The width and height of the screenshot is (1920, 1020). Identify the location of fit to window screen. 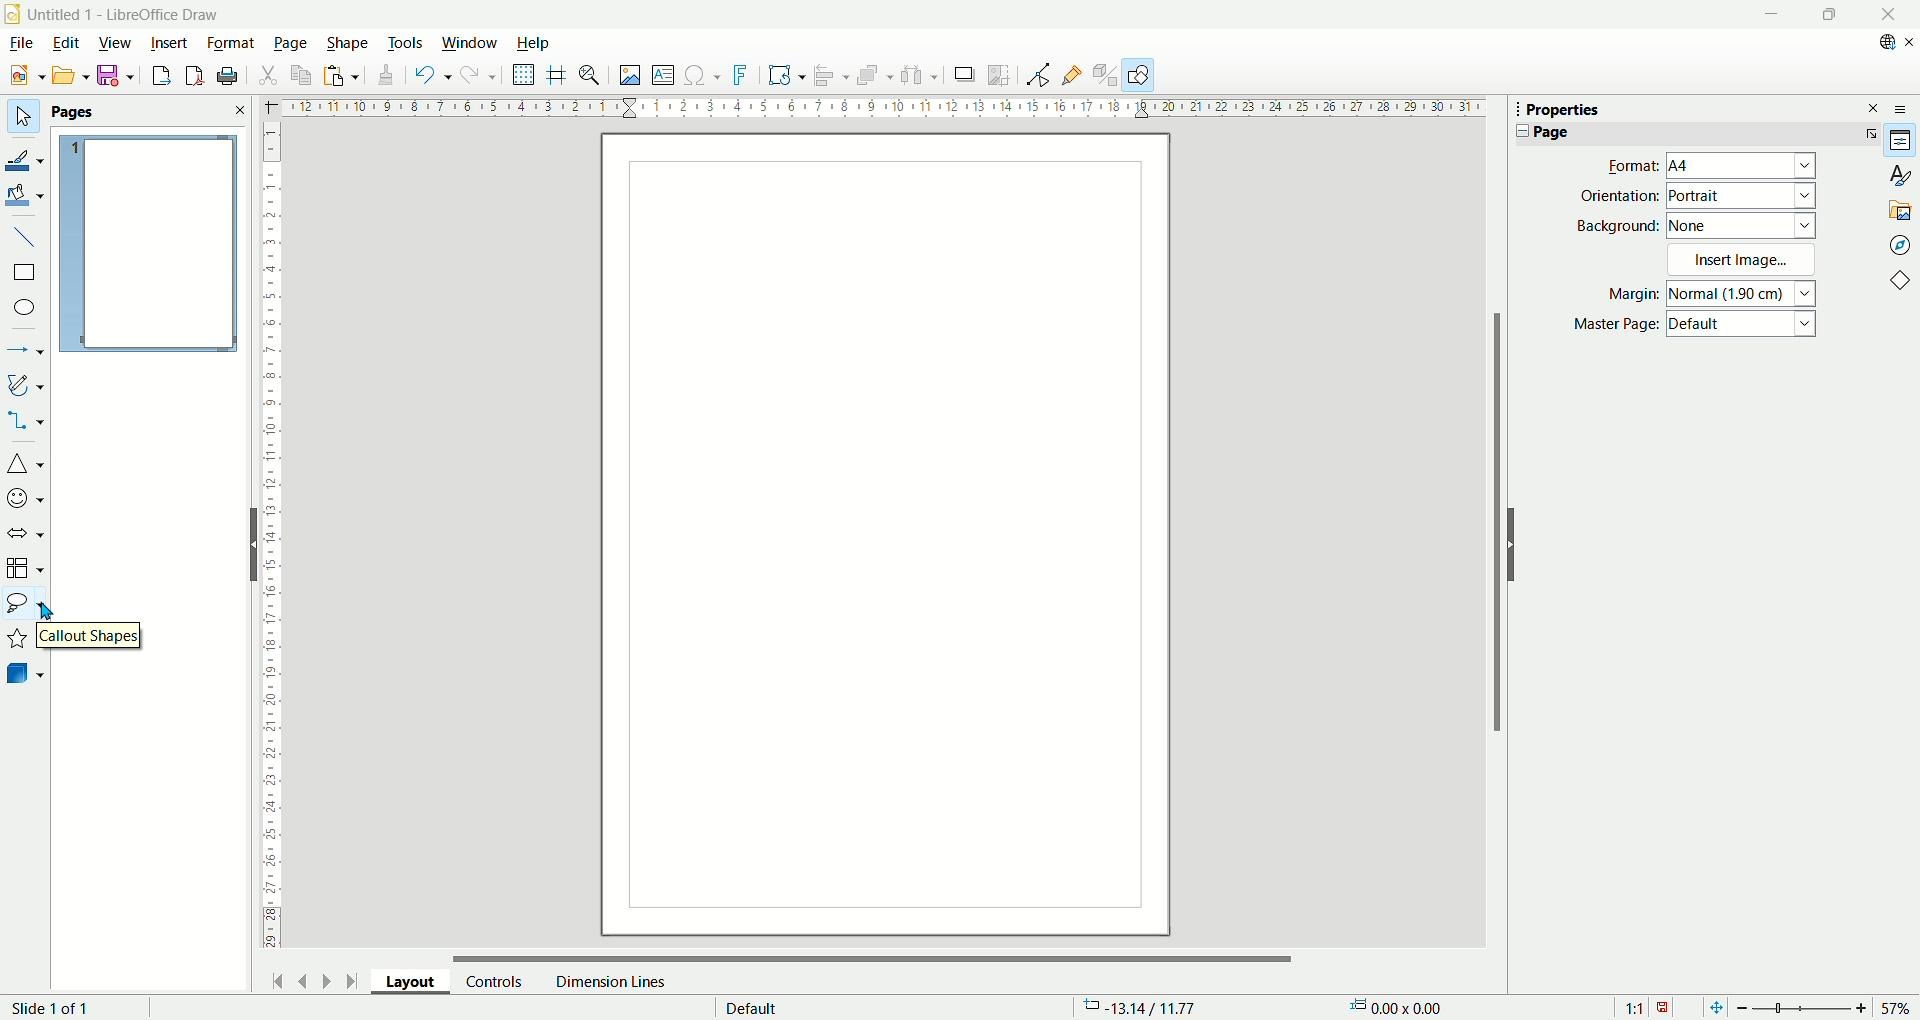
(1714, 1006).